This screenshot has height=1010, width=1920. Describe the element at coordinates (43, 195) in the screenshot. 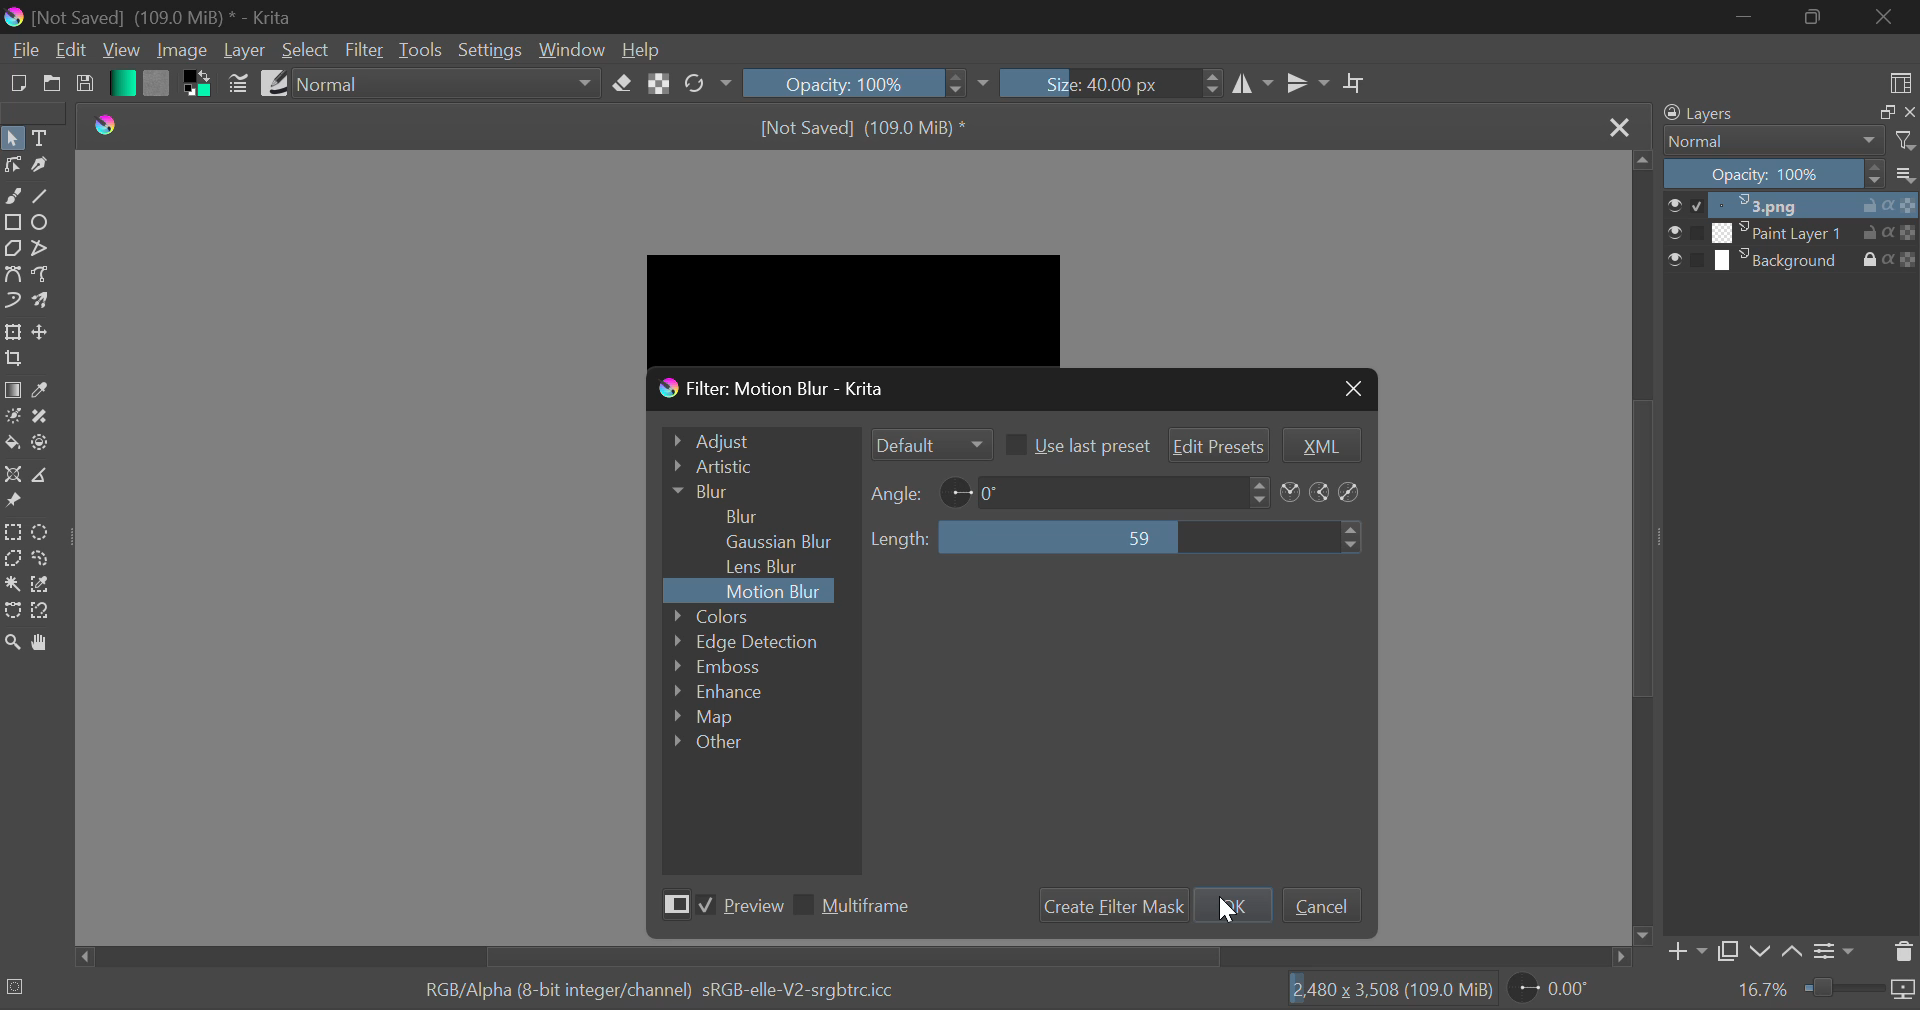

I see `Line` at that location.